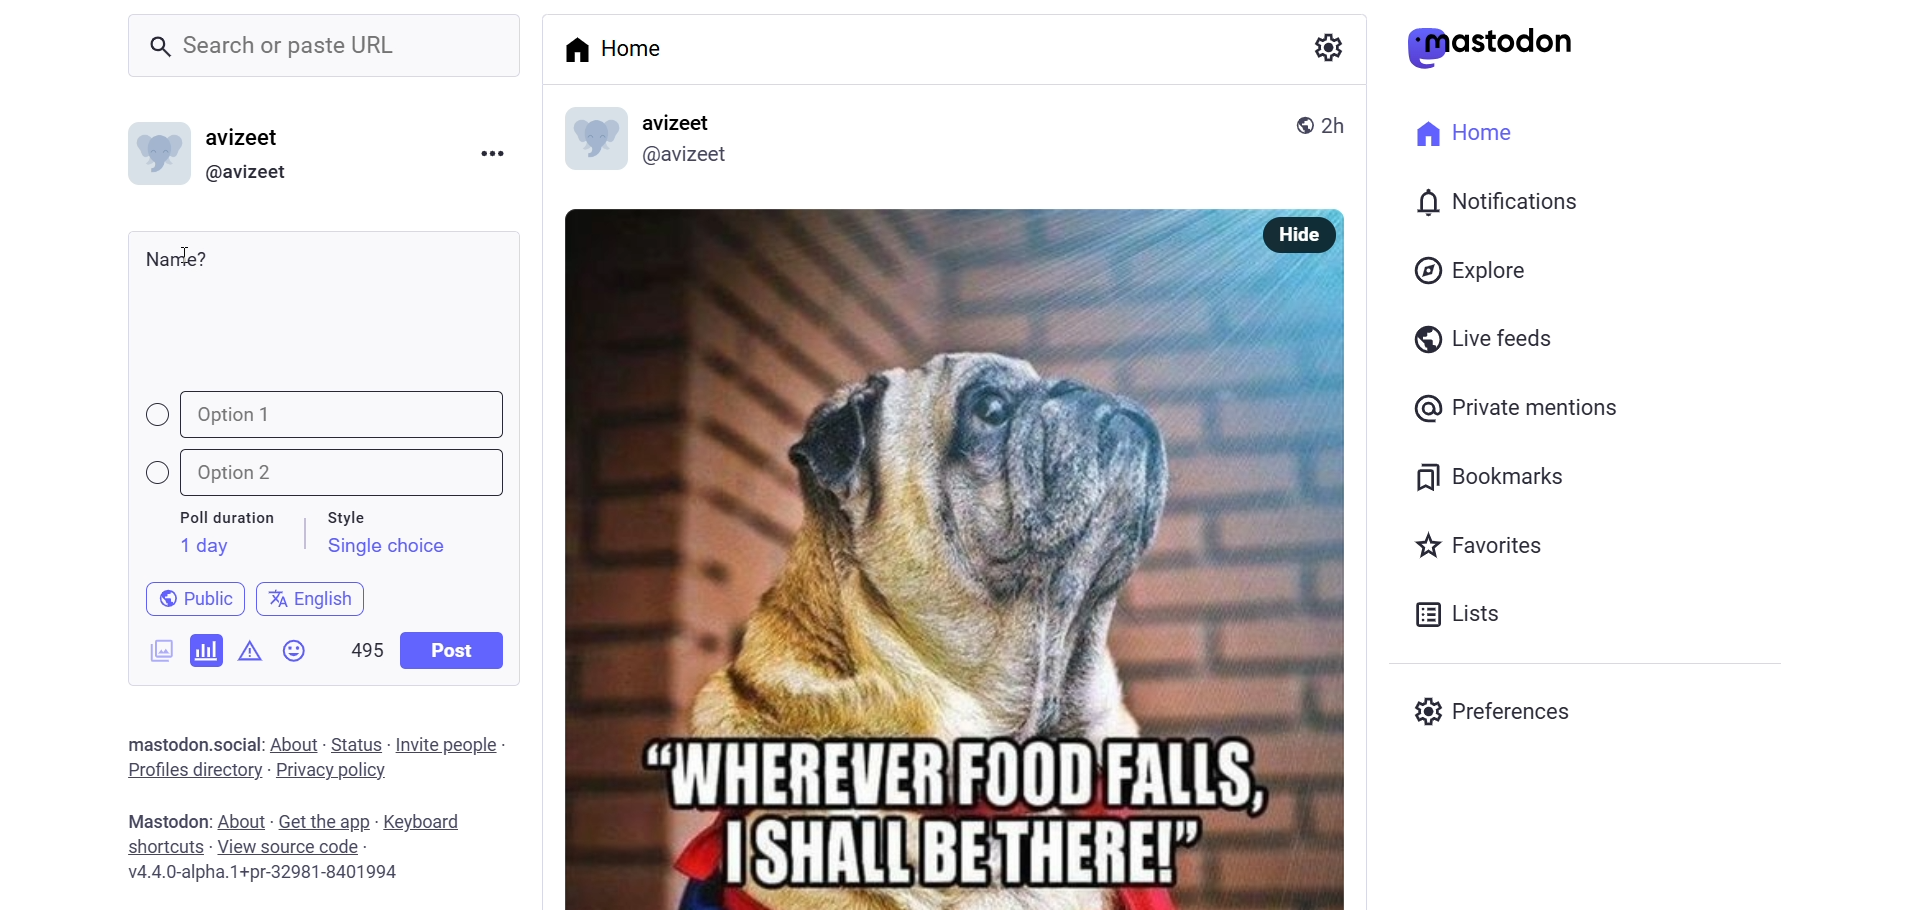 The width and height of the screenshot is (1908, 910). I want to click on version, so click(265, 875).